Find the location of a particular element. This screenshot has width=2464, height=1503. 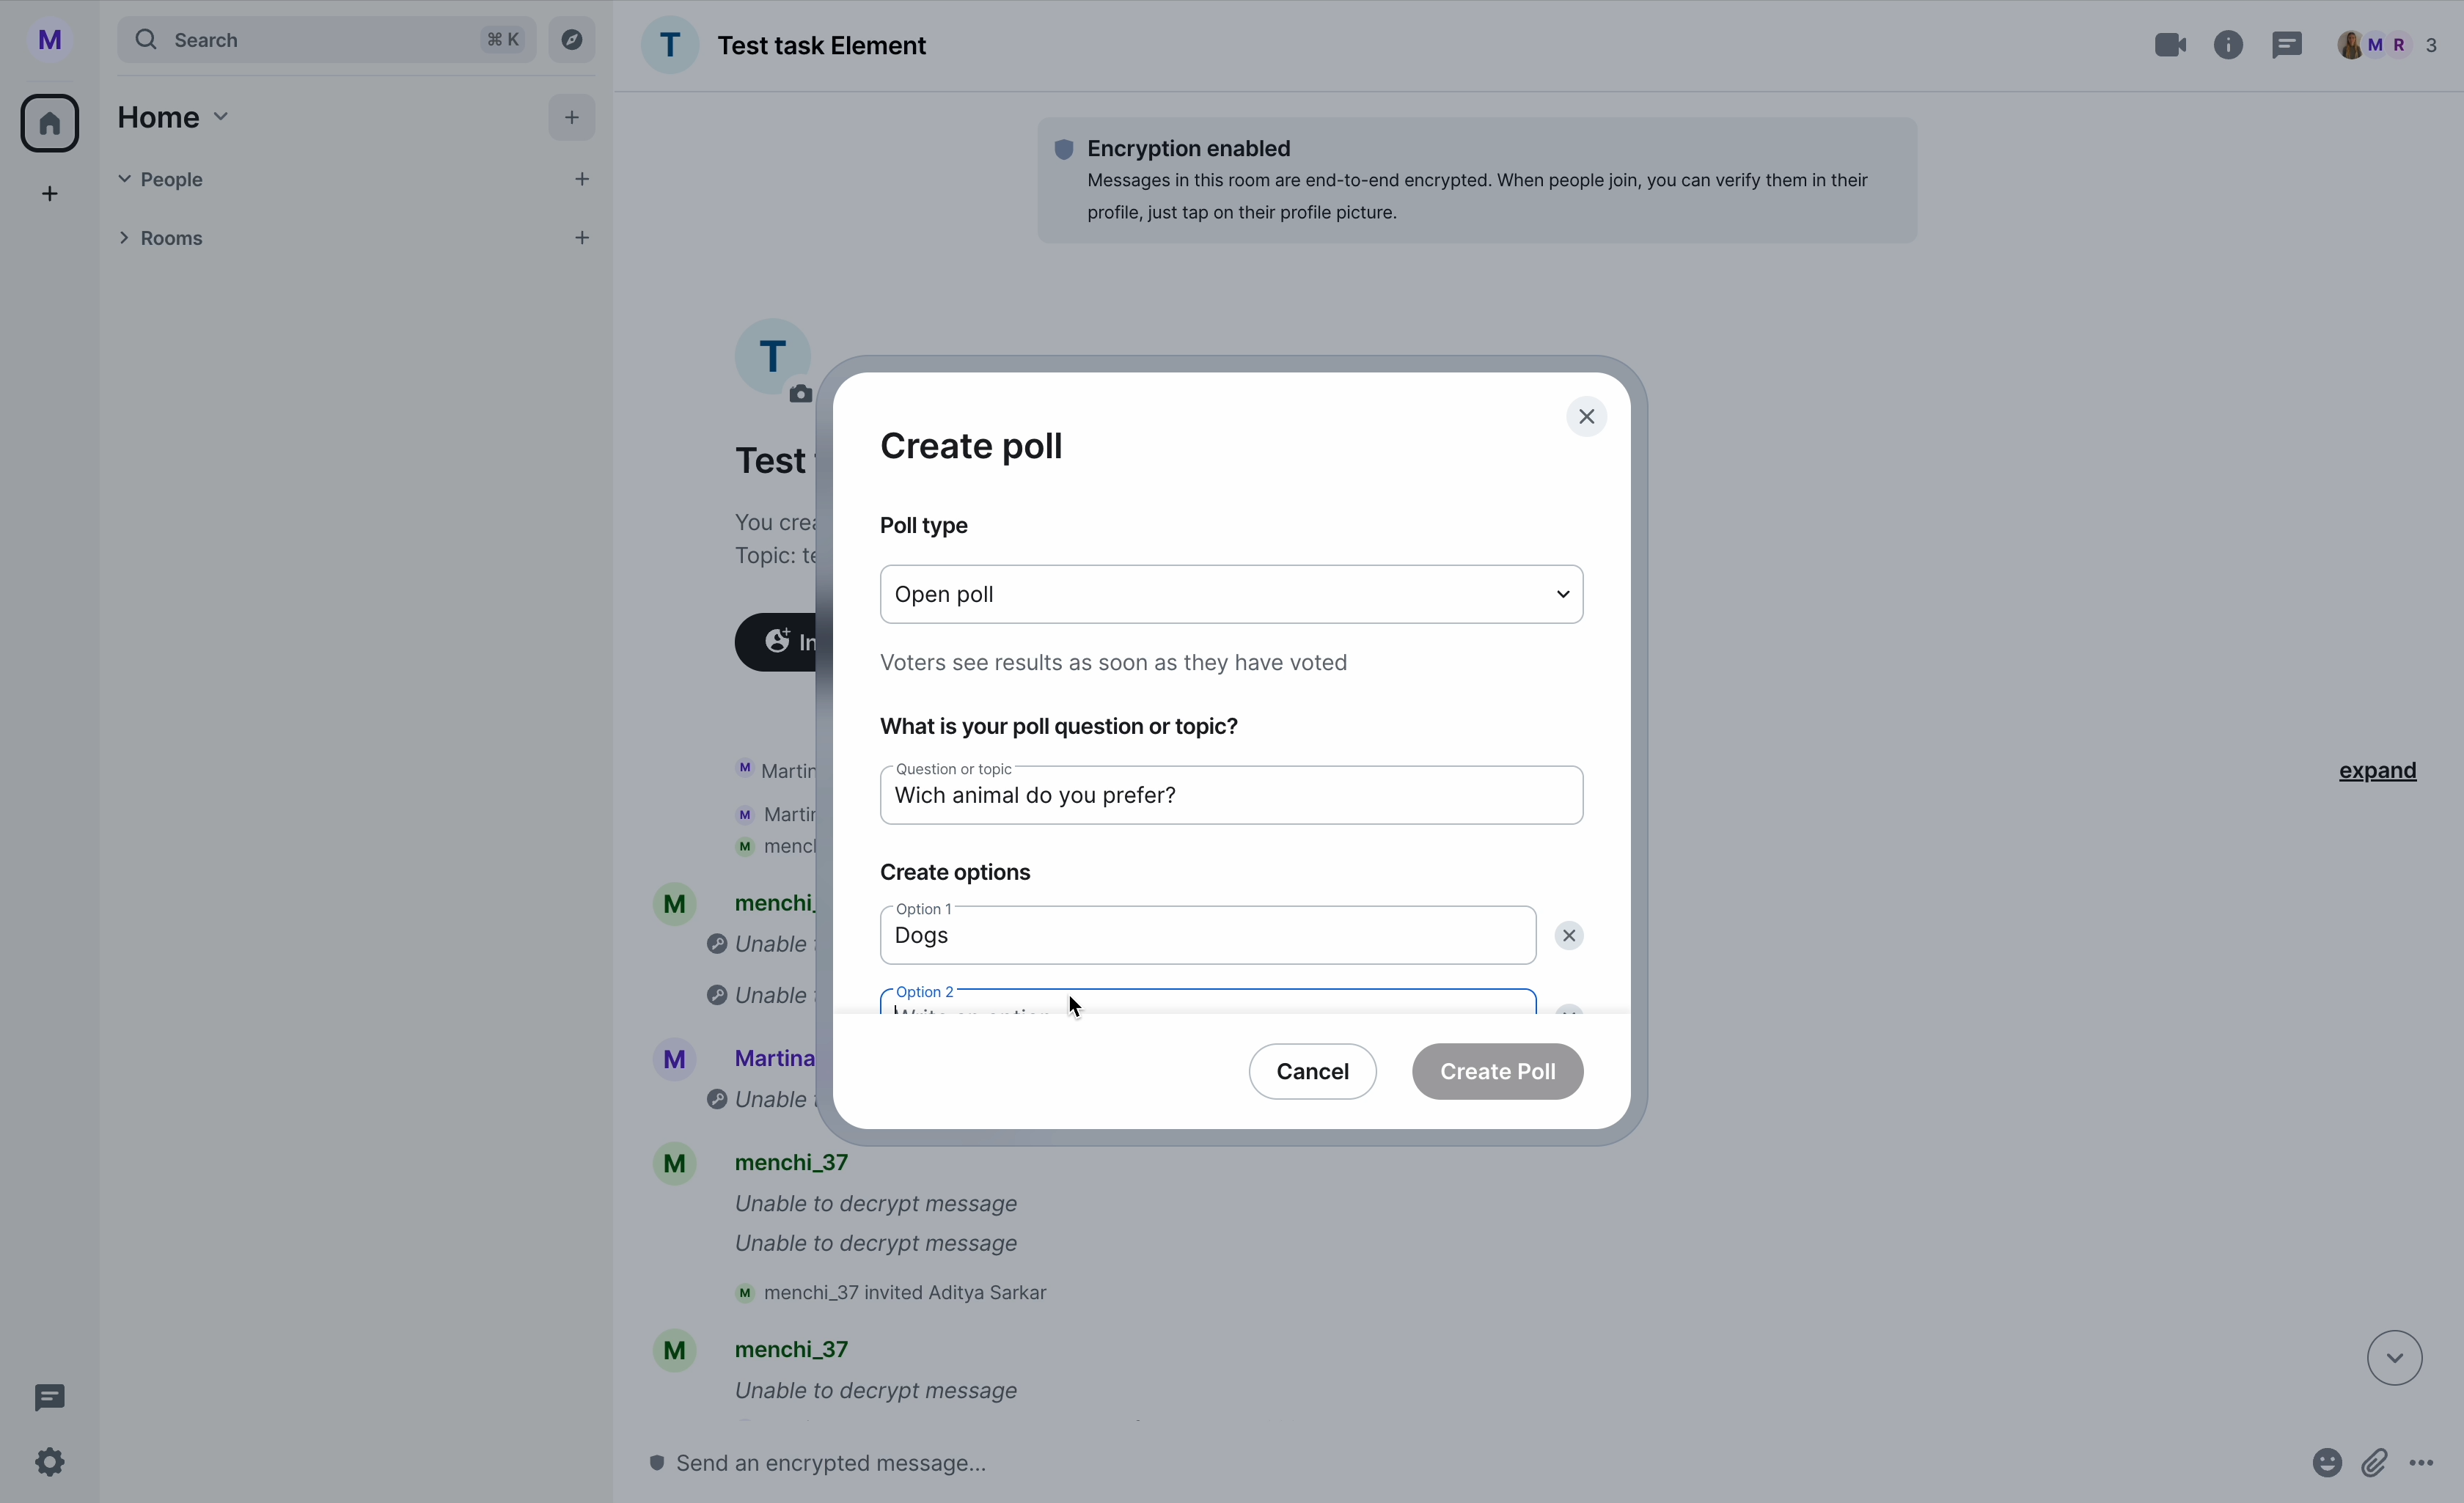

information is located at coordinates (2230, 41).